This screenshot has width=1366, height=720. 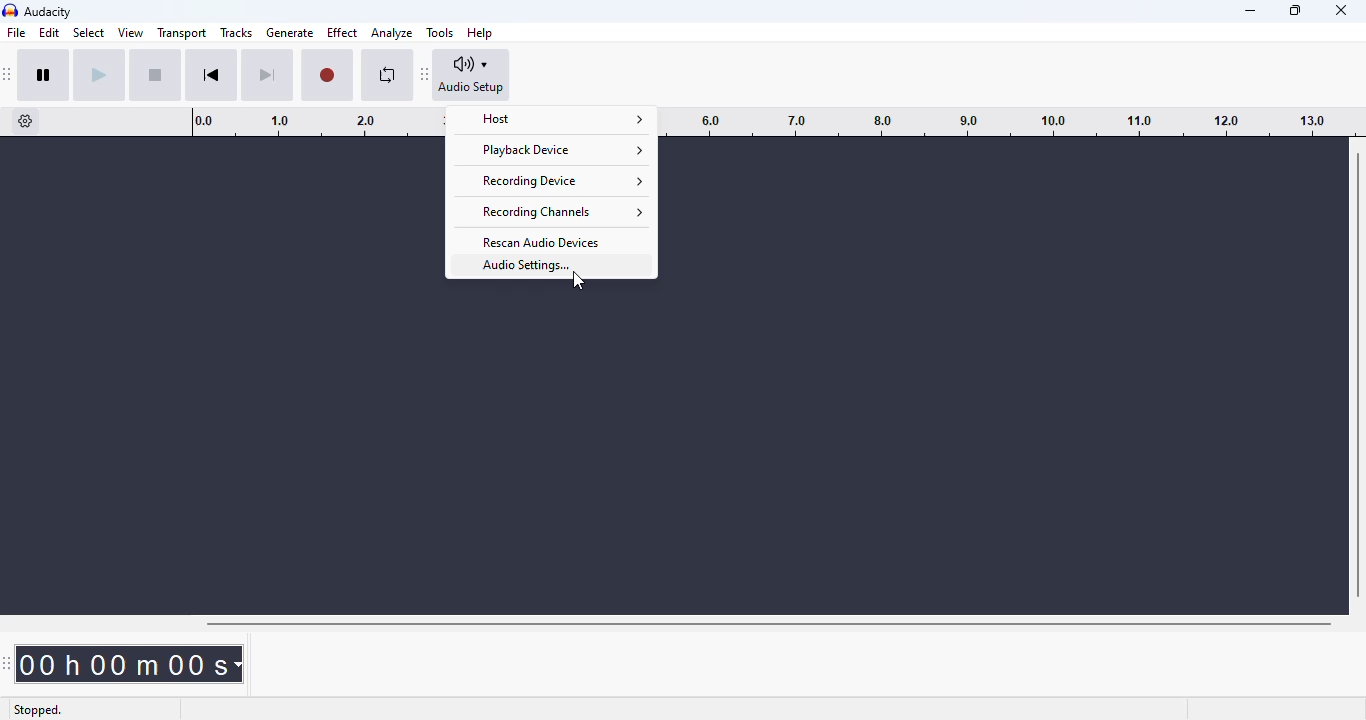 What do you see at coordinates (552, 179) in the screenshot?
I see `recording device` at bounding box center [552, 179].